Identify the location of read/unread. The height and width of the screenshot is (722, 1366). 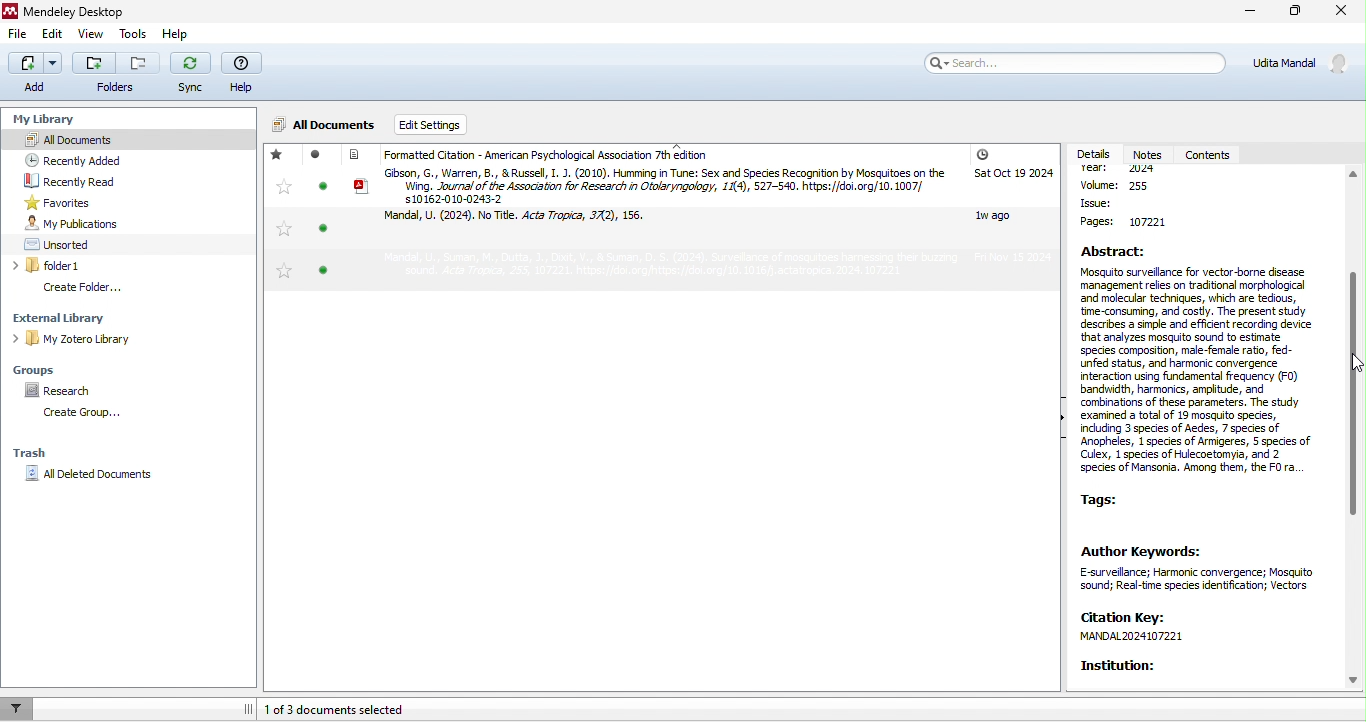
(319, 219).